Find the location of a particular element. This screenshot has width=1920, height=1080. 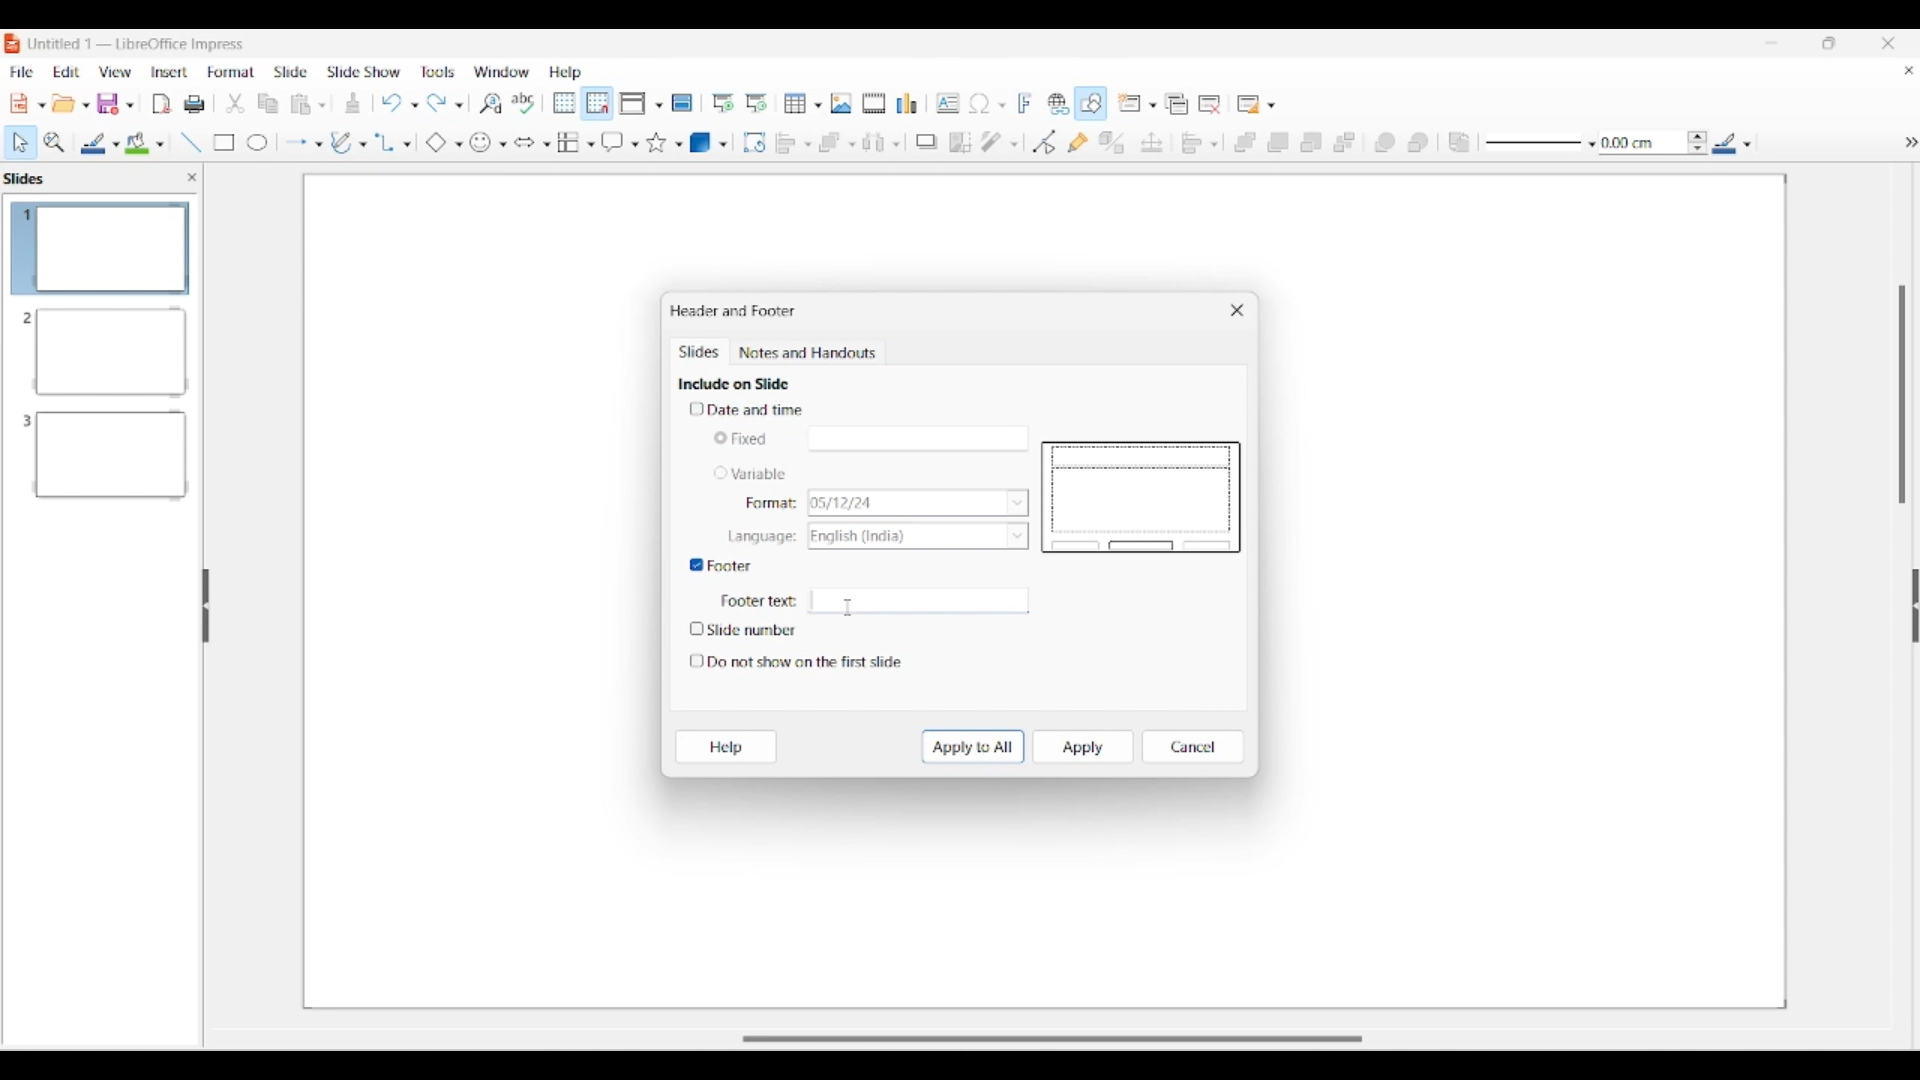

Minimize is located at coordinates (1771, 42).